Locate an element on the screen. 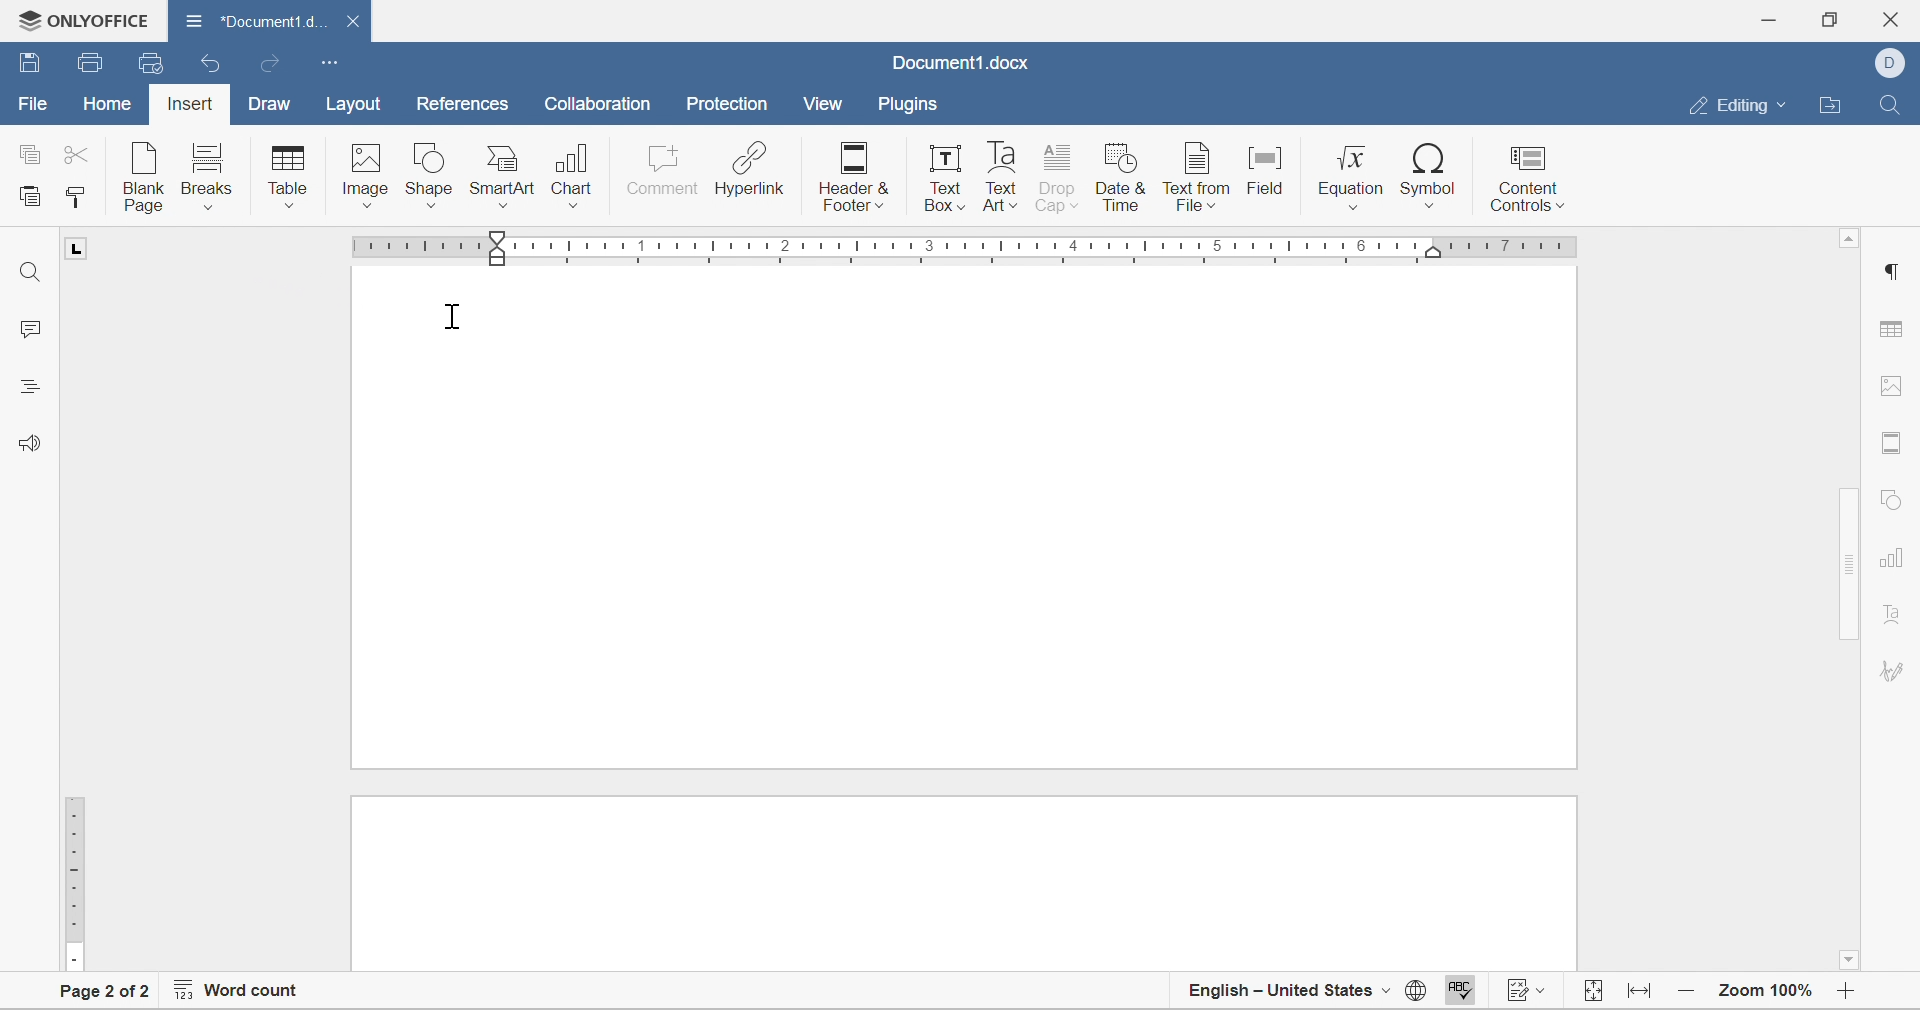 The height and width of the screenshot is (1010, 1920). Hyperlink is located at coordinates (749, 172).